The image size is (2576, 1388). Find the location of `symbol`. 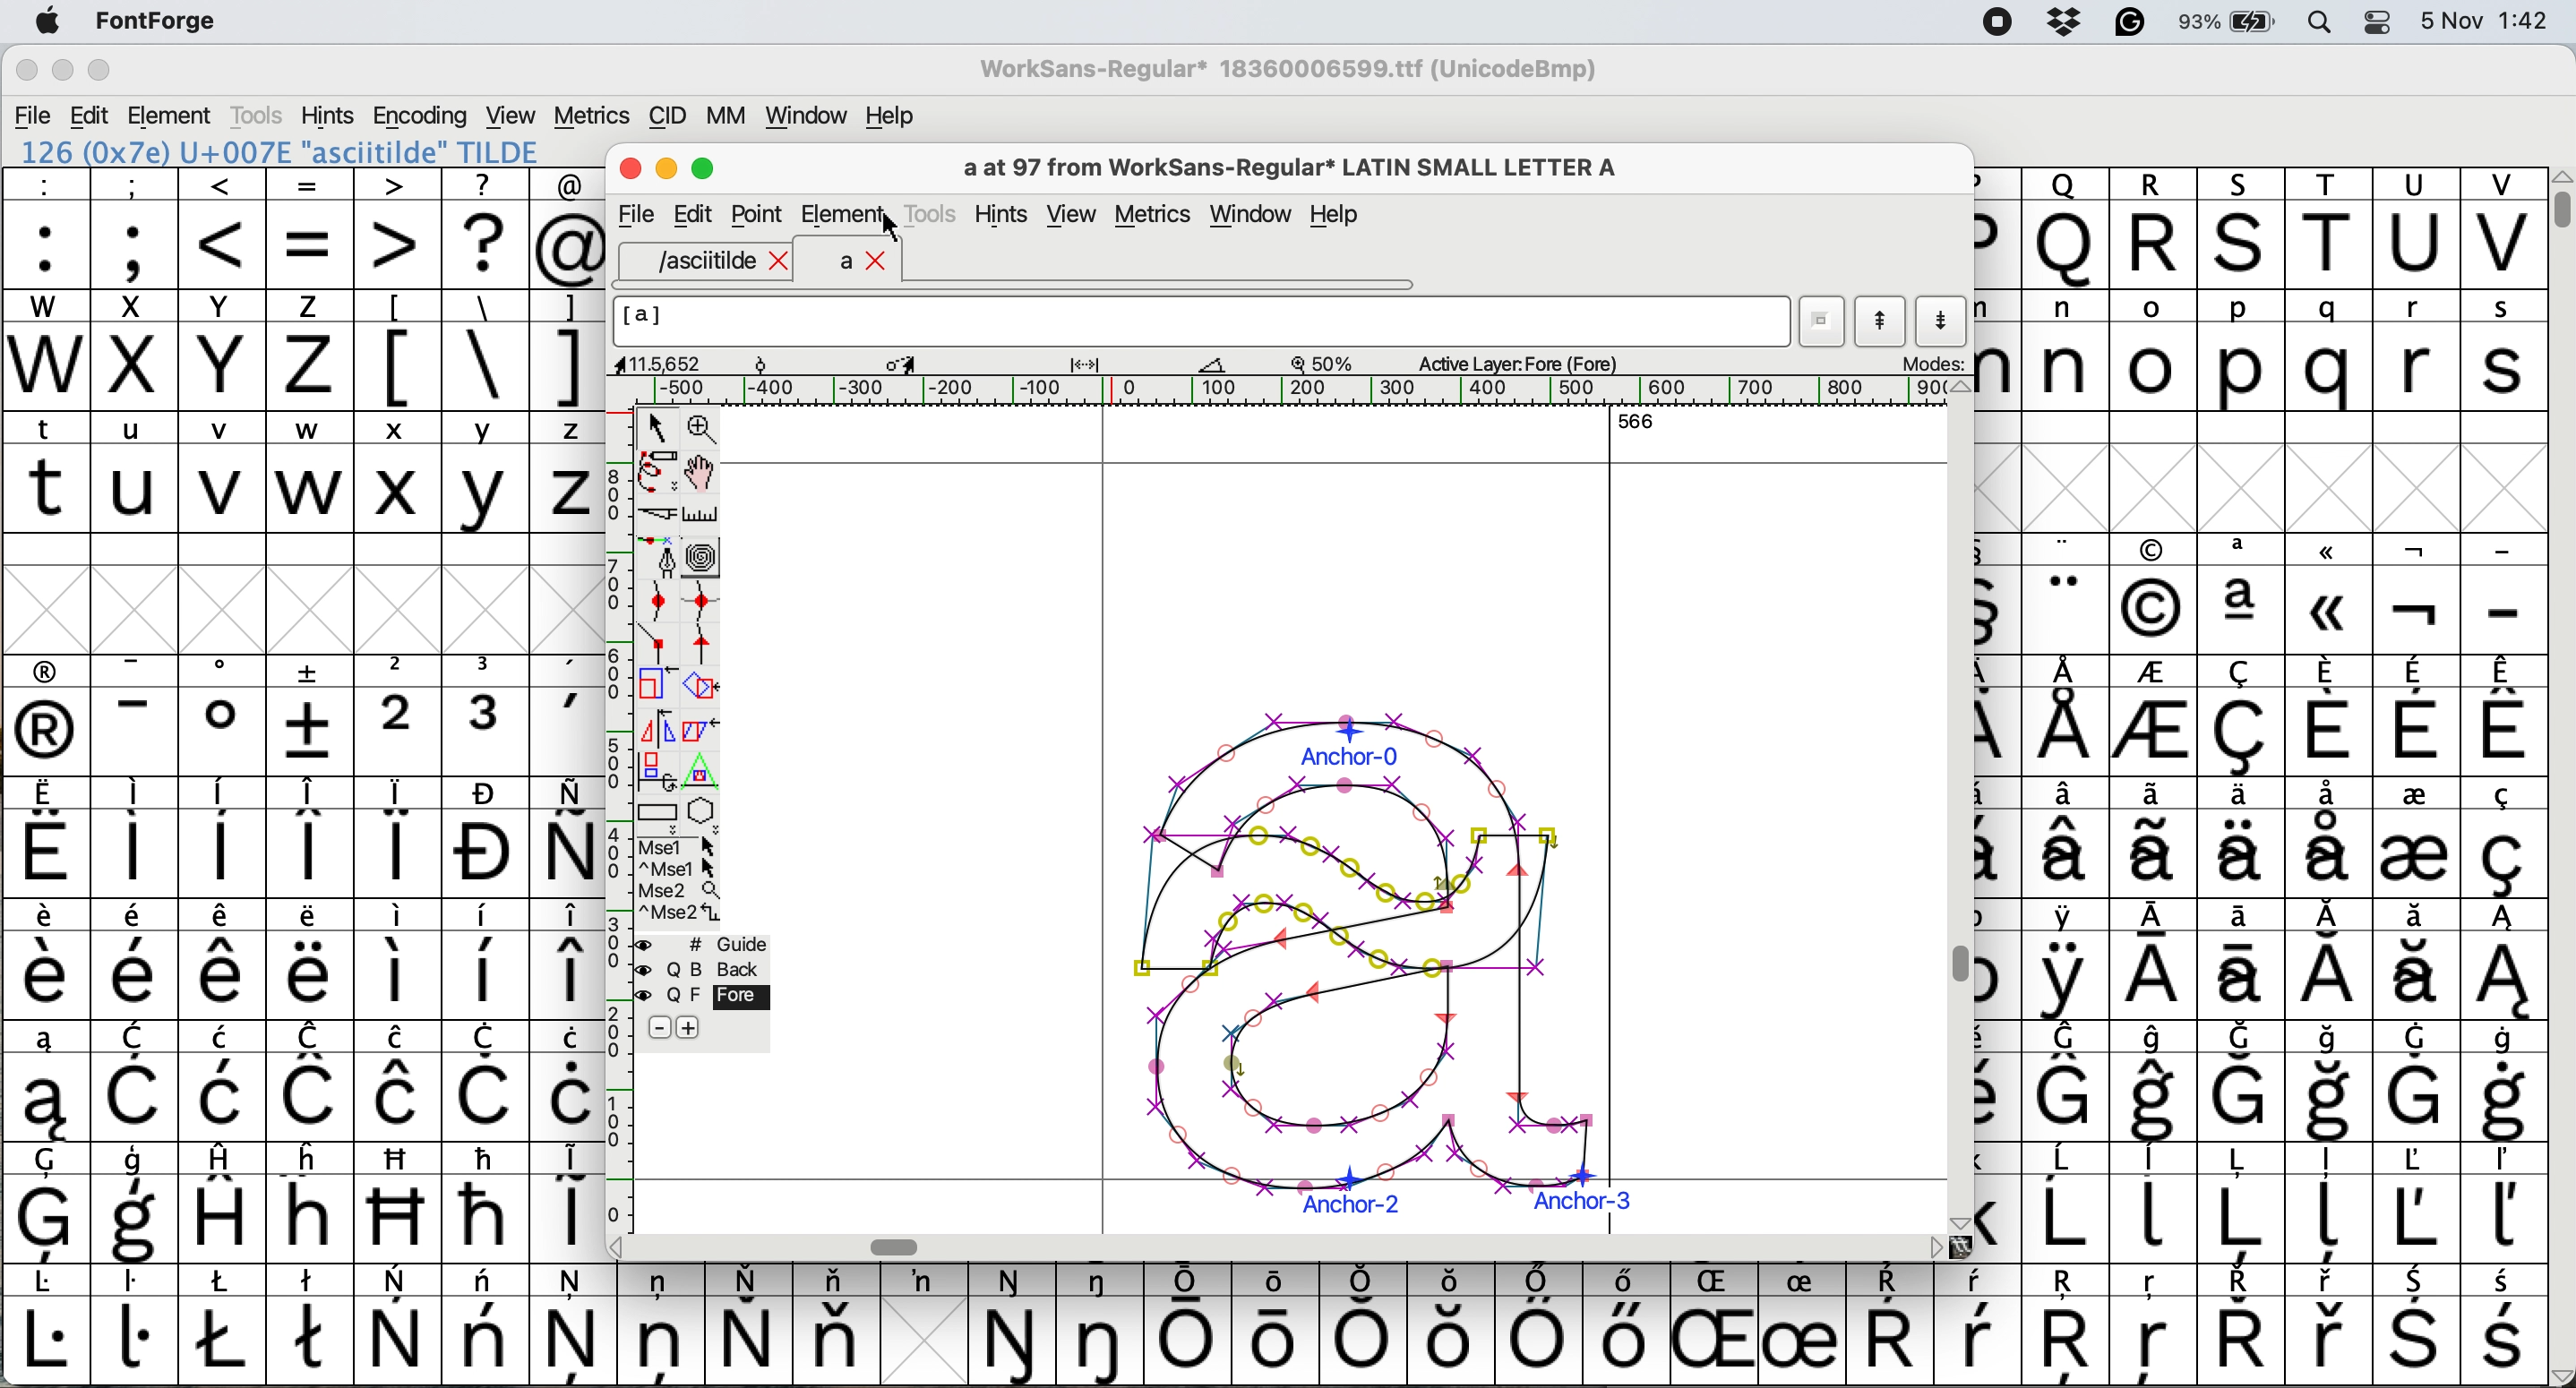

symbol is located at coordinates (2067, 1081).